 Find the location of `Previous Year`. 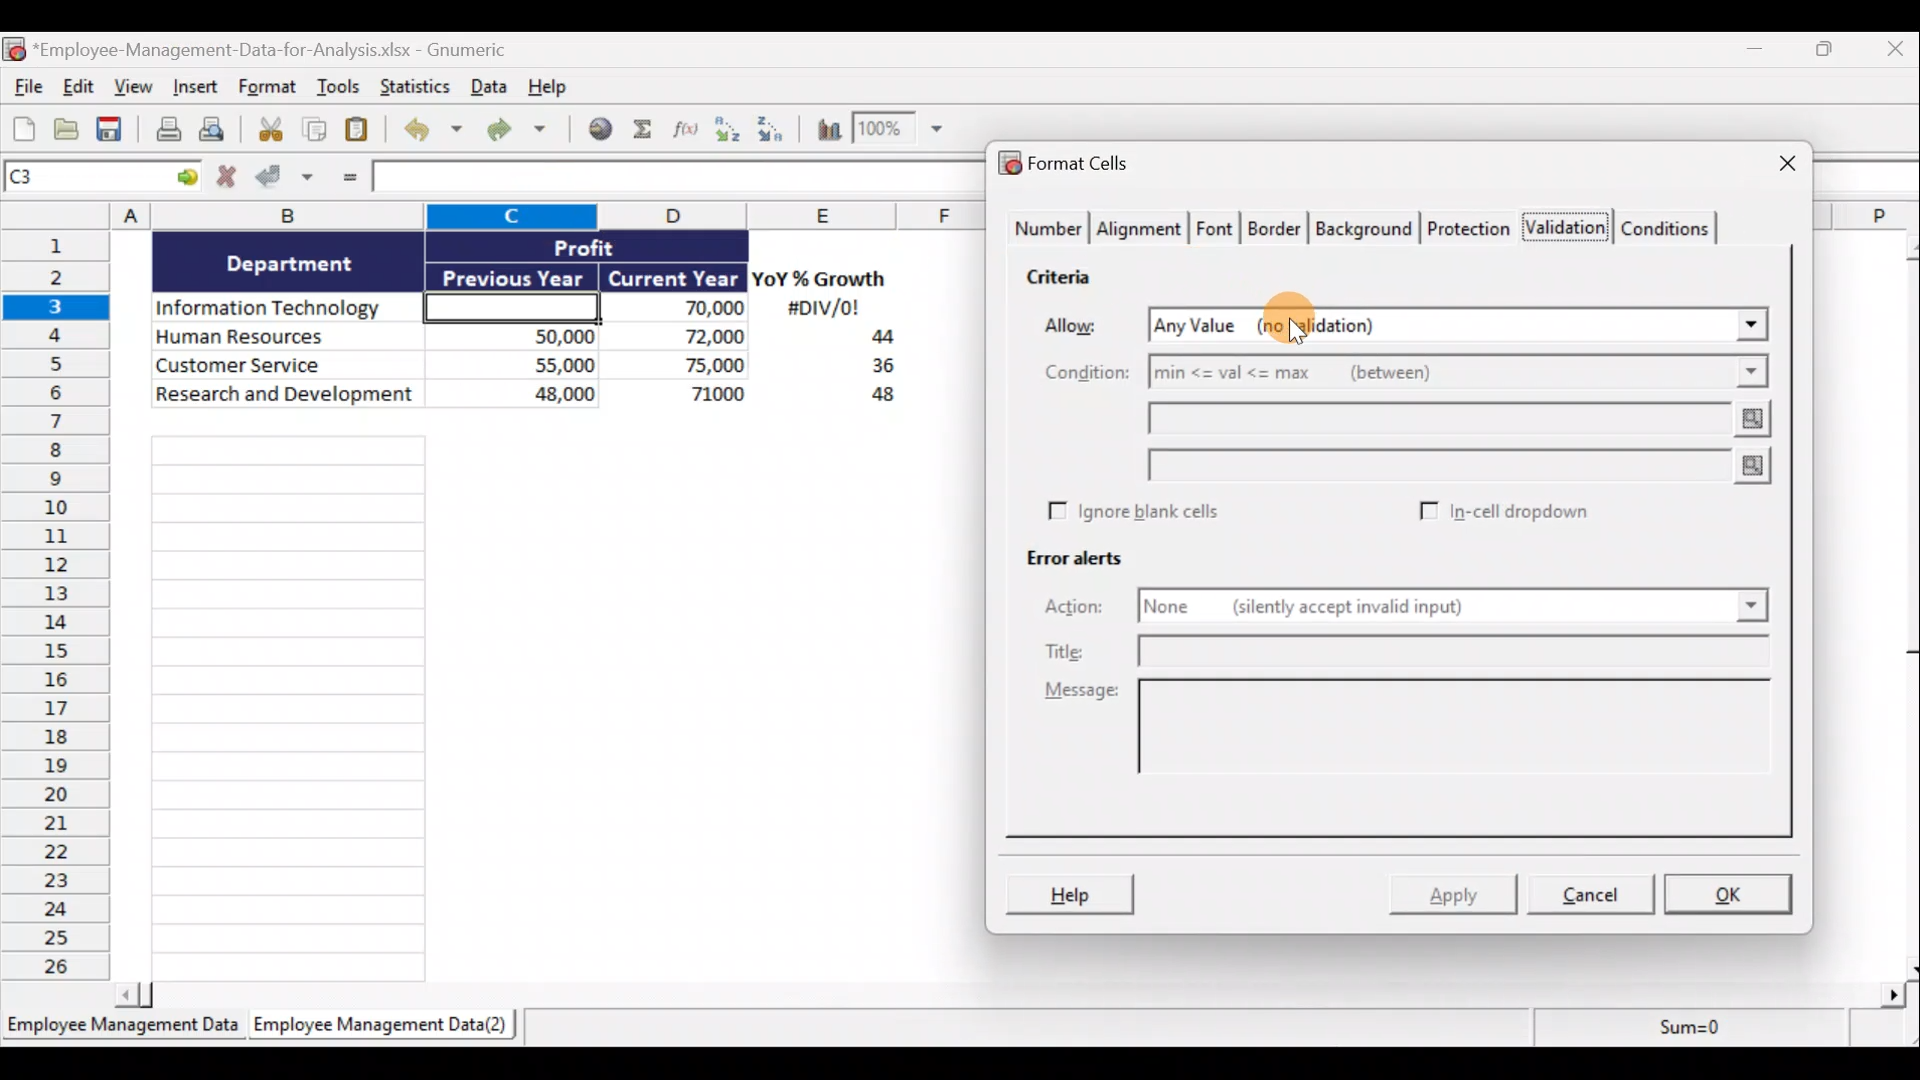

Previous Year is located at coordinates (514, 274).